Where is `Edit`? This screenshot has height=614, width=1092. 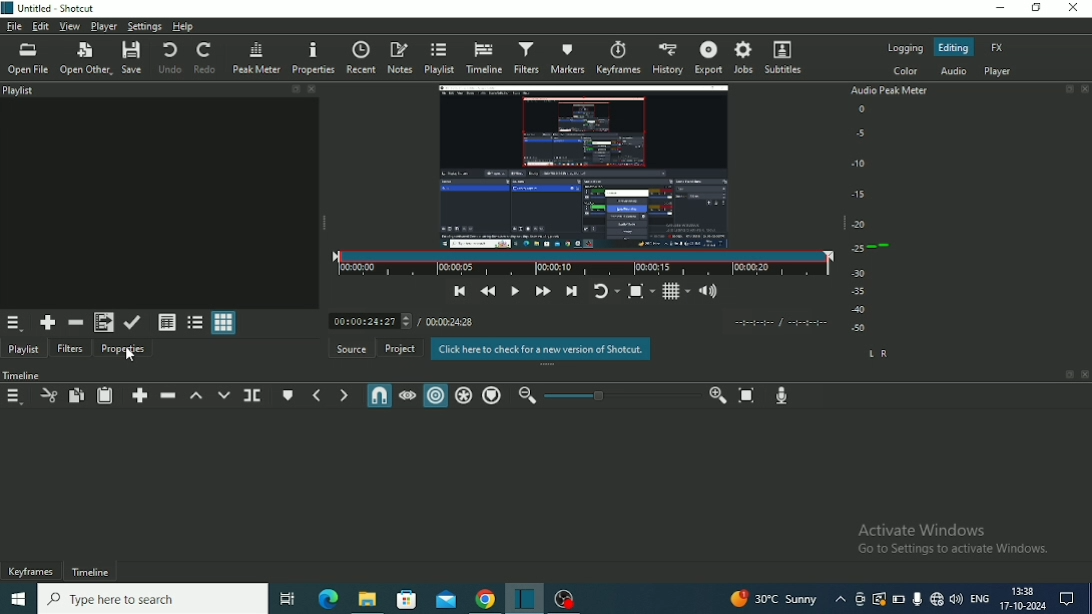
Edit is located at coordinates (40, 27).